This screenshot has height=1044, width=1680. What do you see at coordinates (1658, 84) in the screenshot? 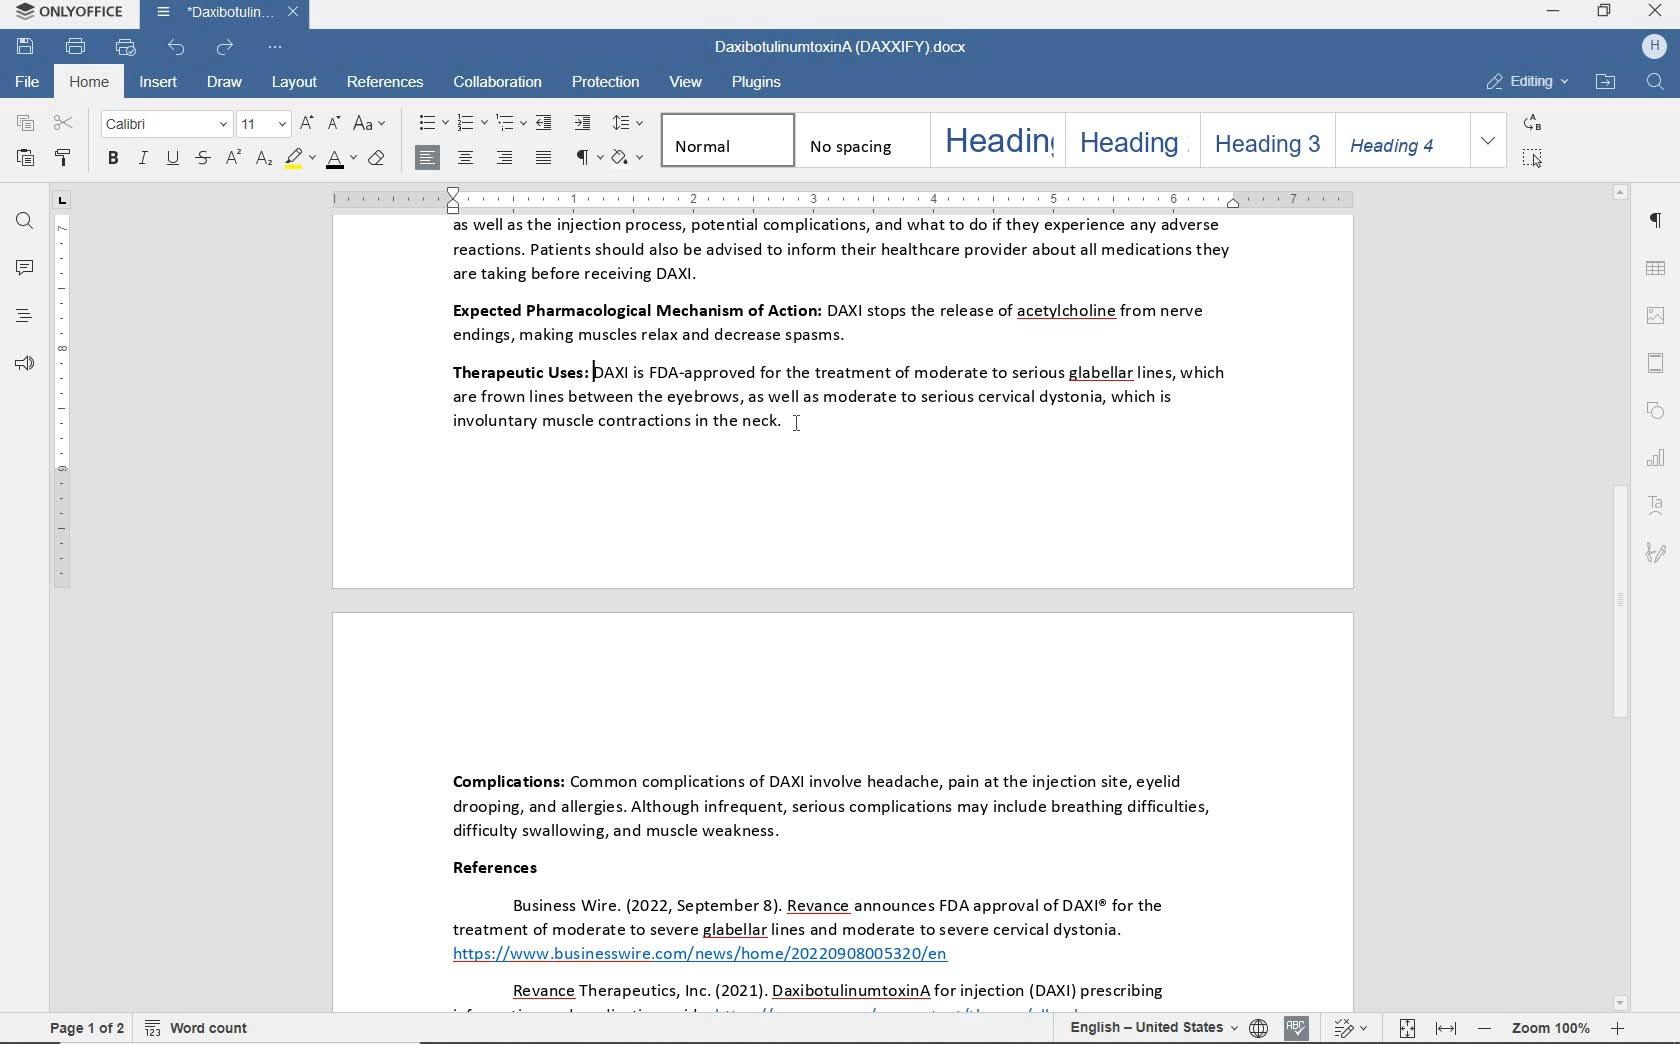
I see `find` at bounding box center [1658, 84].